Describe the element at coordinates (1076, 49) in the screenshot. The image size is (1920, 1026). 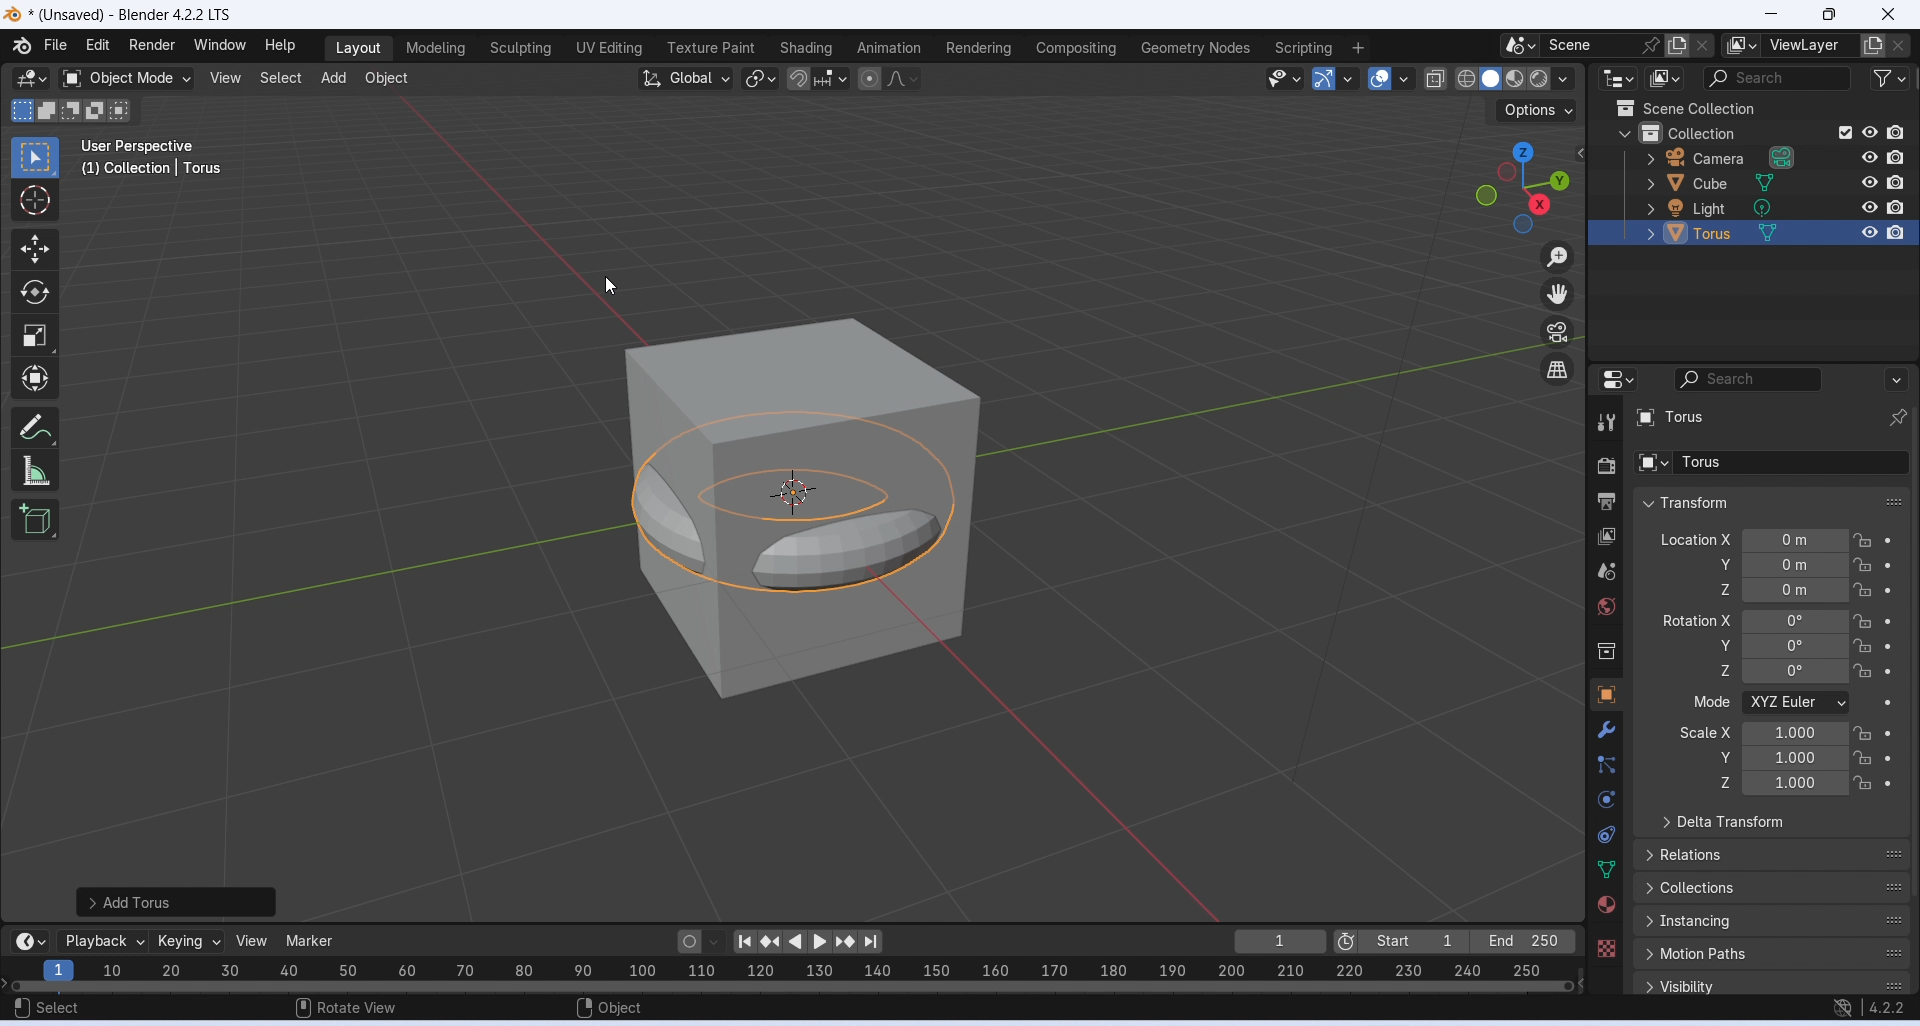
I see `Compositing` at that location.